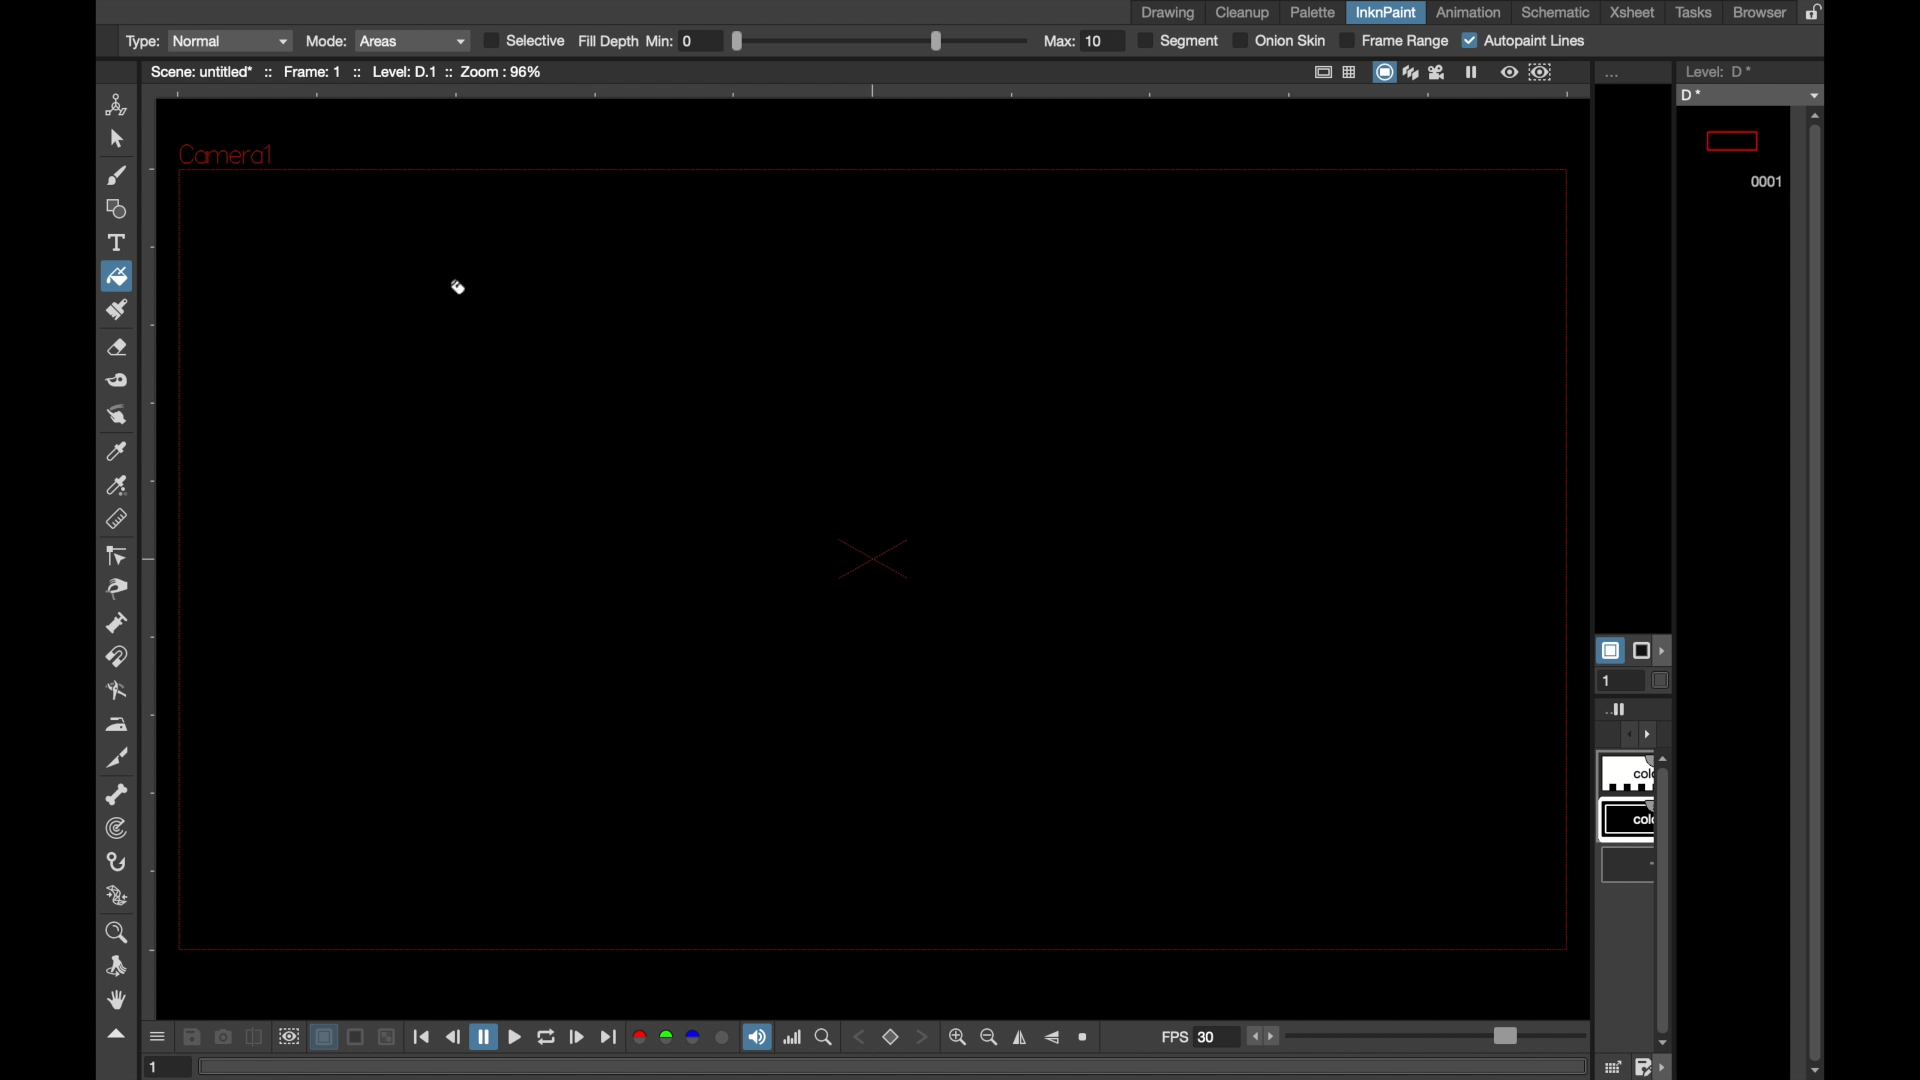 This screenshot has width=1920, height=1080. I want to click on plastic tool, so click(118, 896).